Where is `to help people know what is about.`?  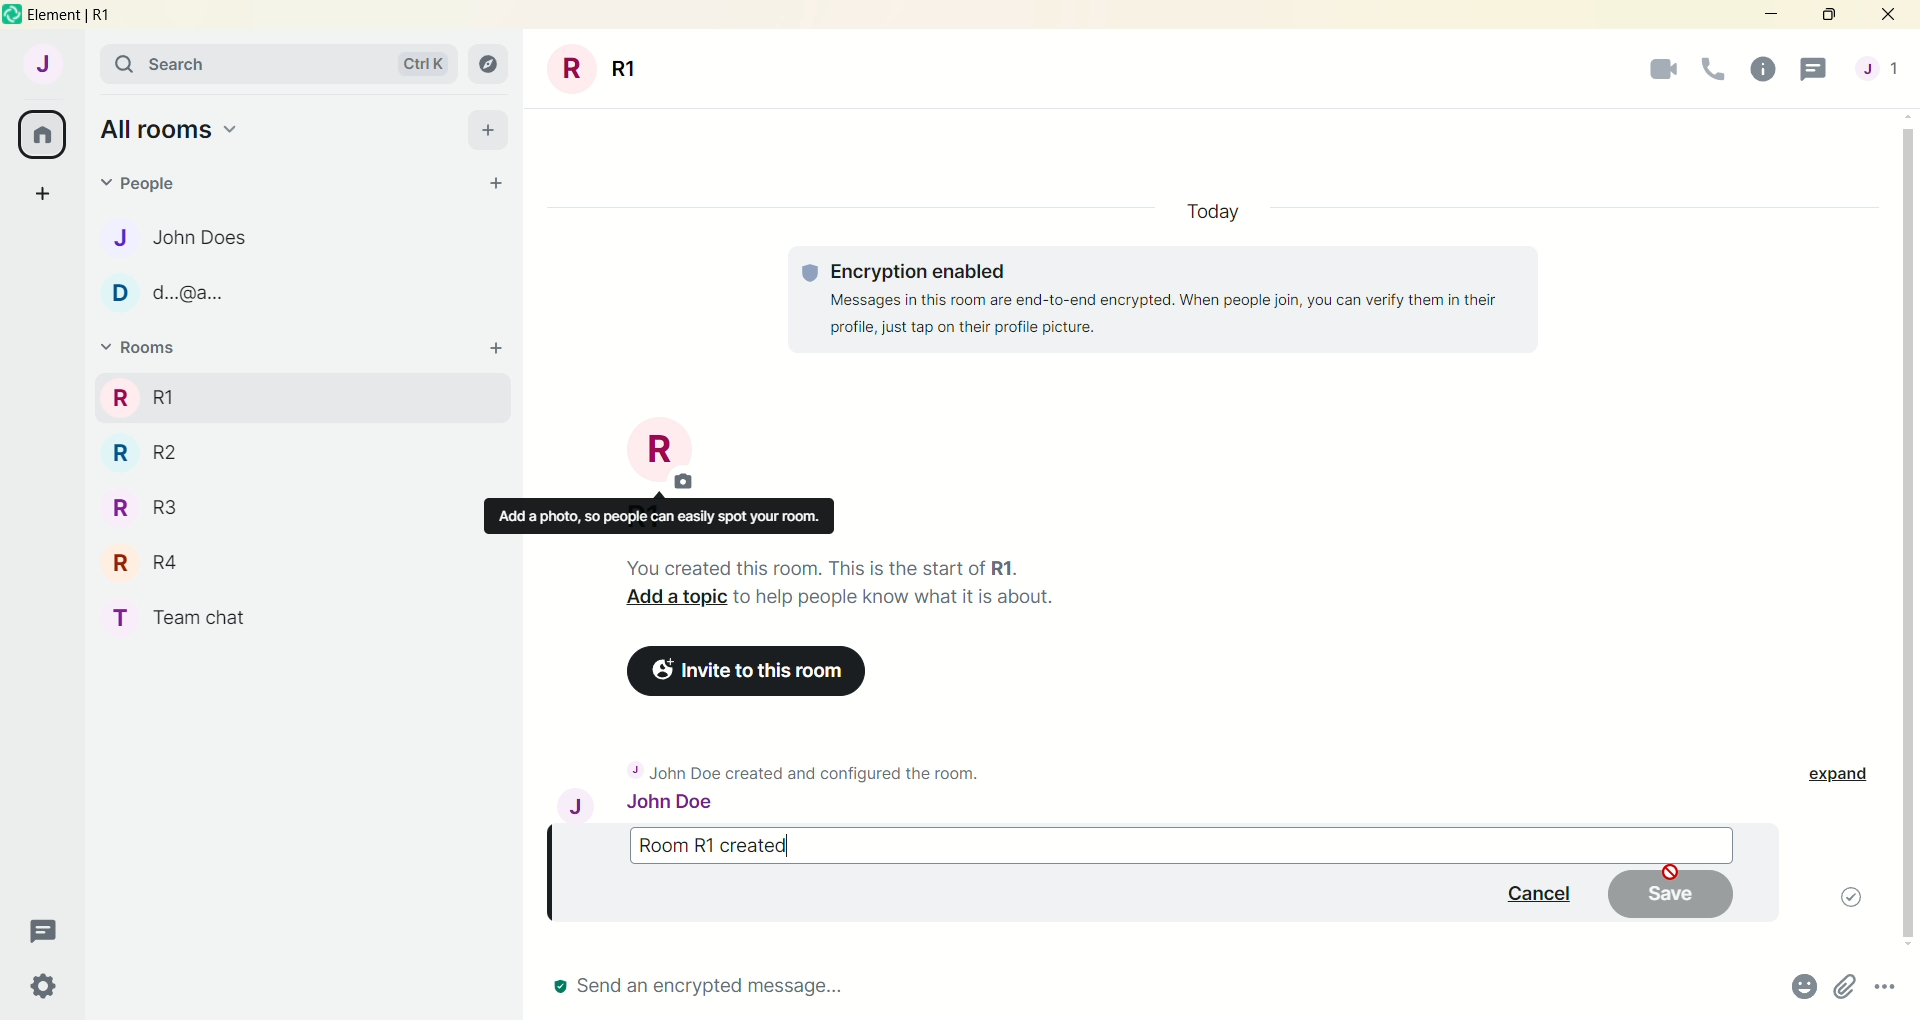
to help people know what is about. is located at coordinates (898, 598).